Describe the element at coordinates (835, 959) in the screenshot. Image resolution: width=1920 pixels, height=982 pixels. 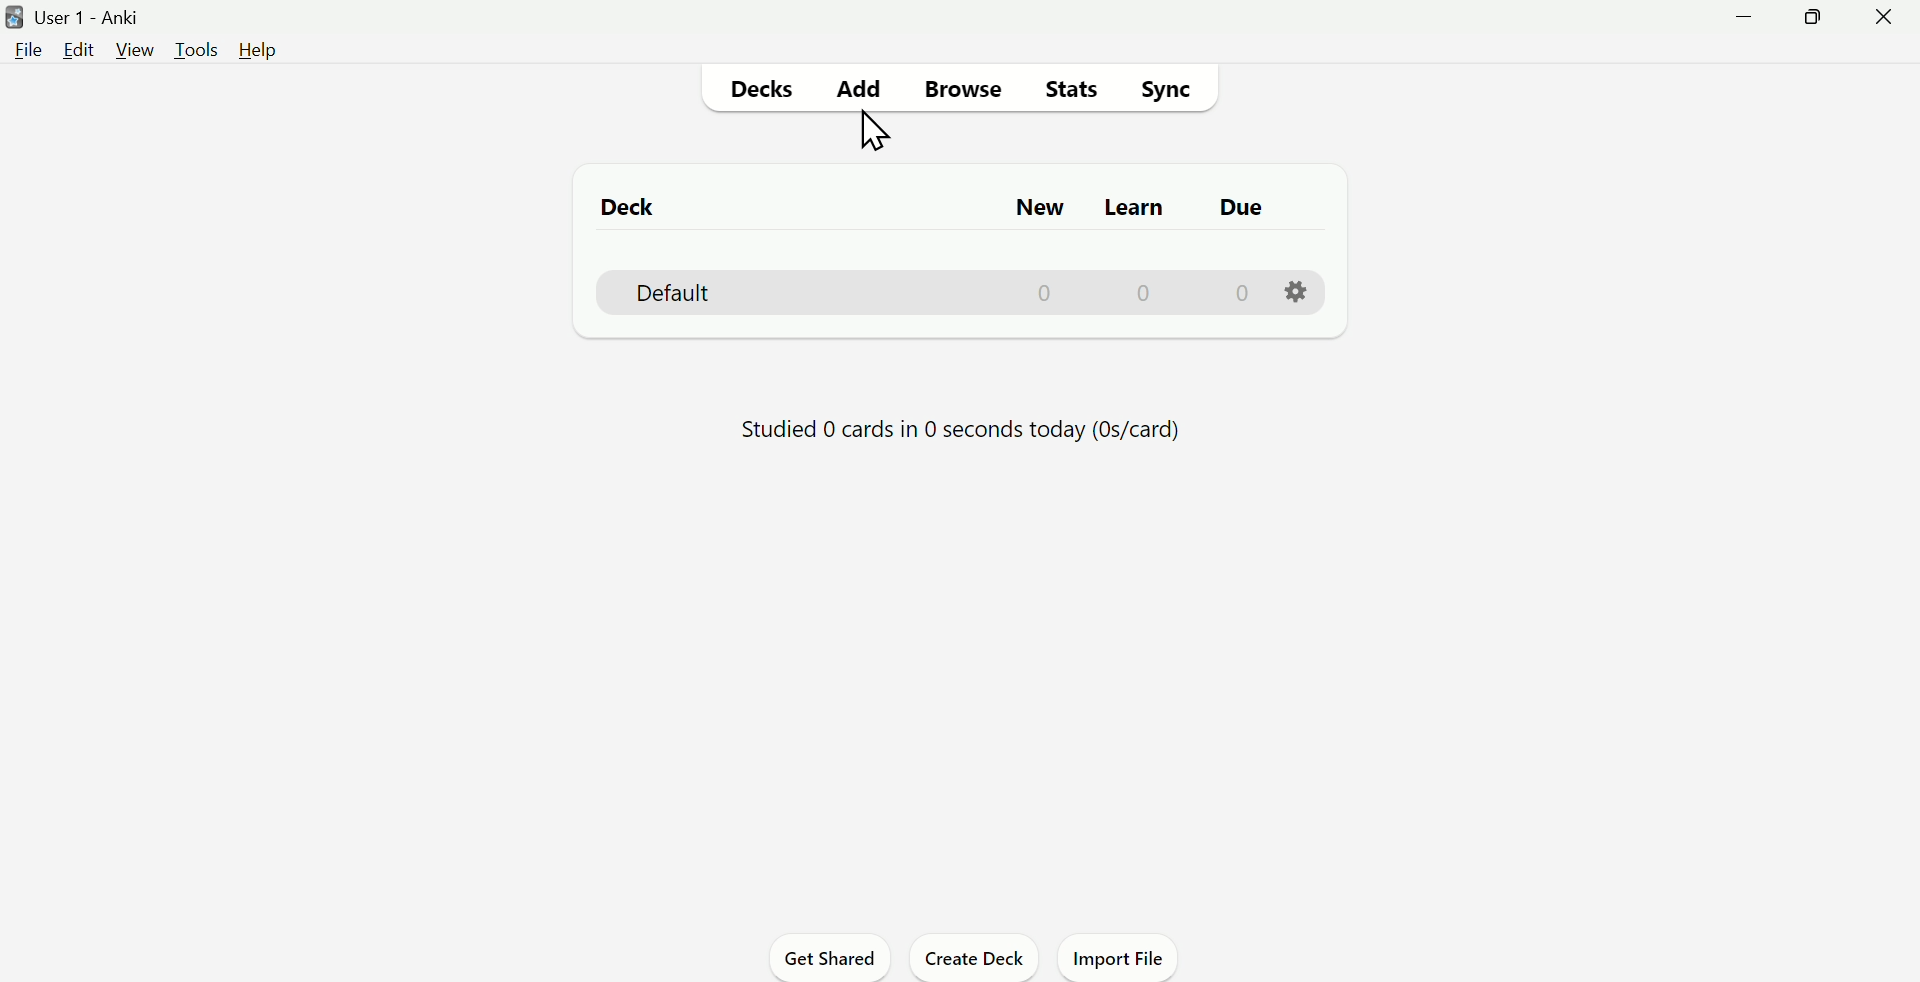
I see `Get Shared` at that location.